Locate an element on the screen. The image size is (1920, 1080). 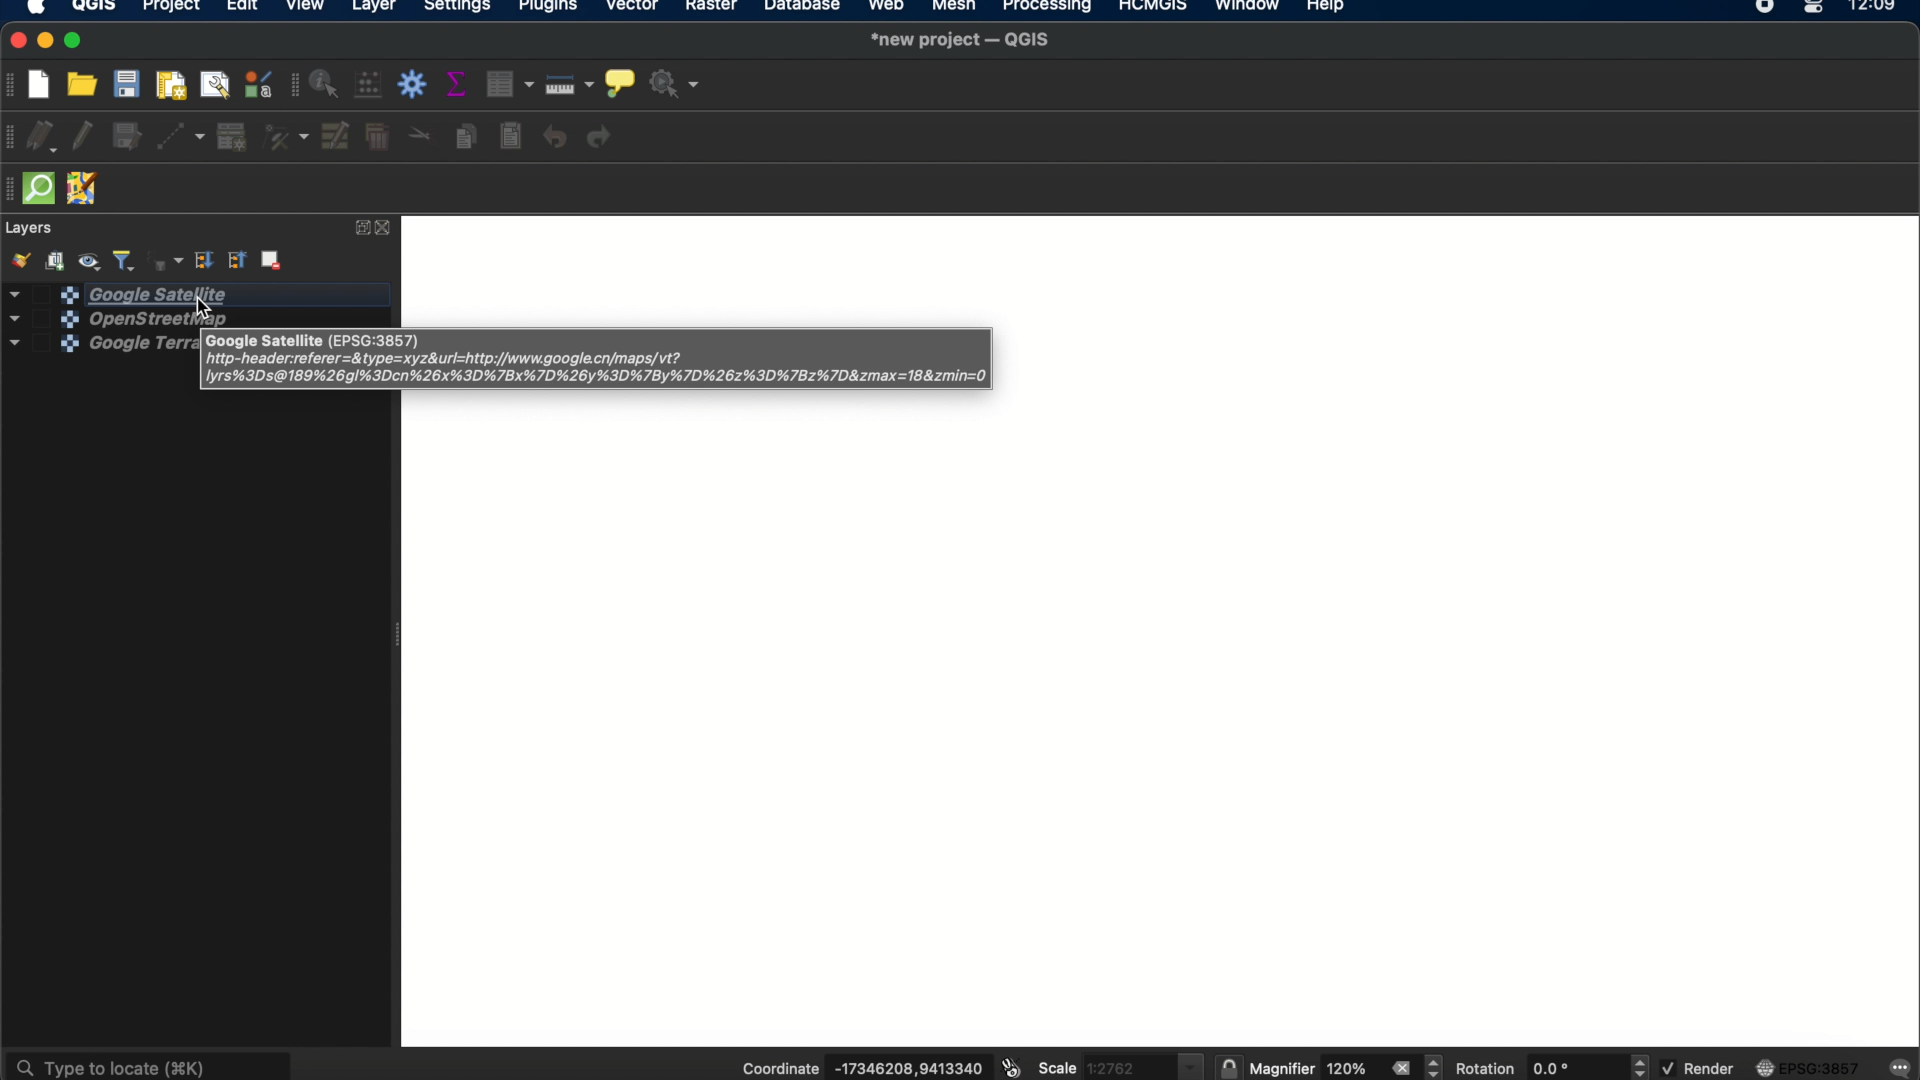
magnifier 120% is located at coordinates (1313, 1069).